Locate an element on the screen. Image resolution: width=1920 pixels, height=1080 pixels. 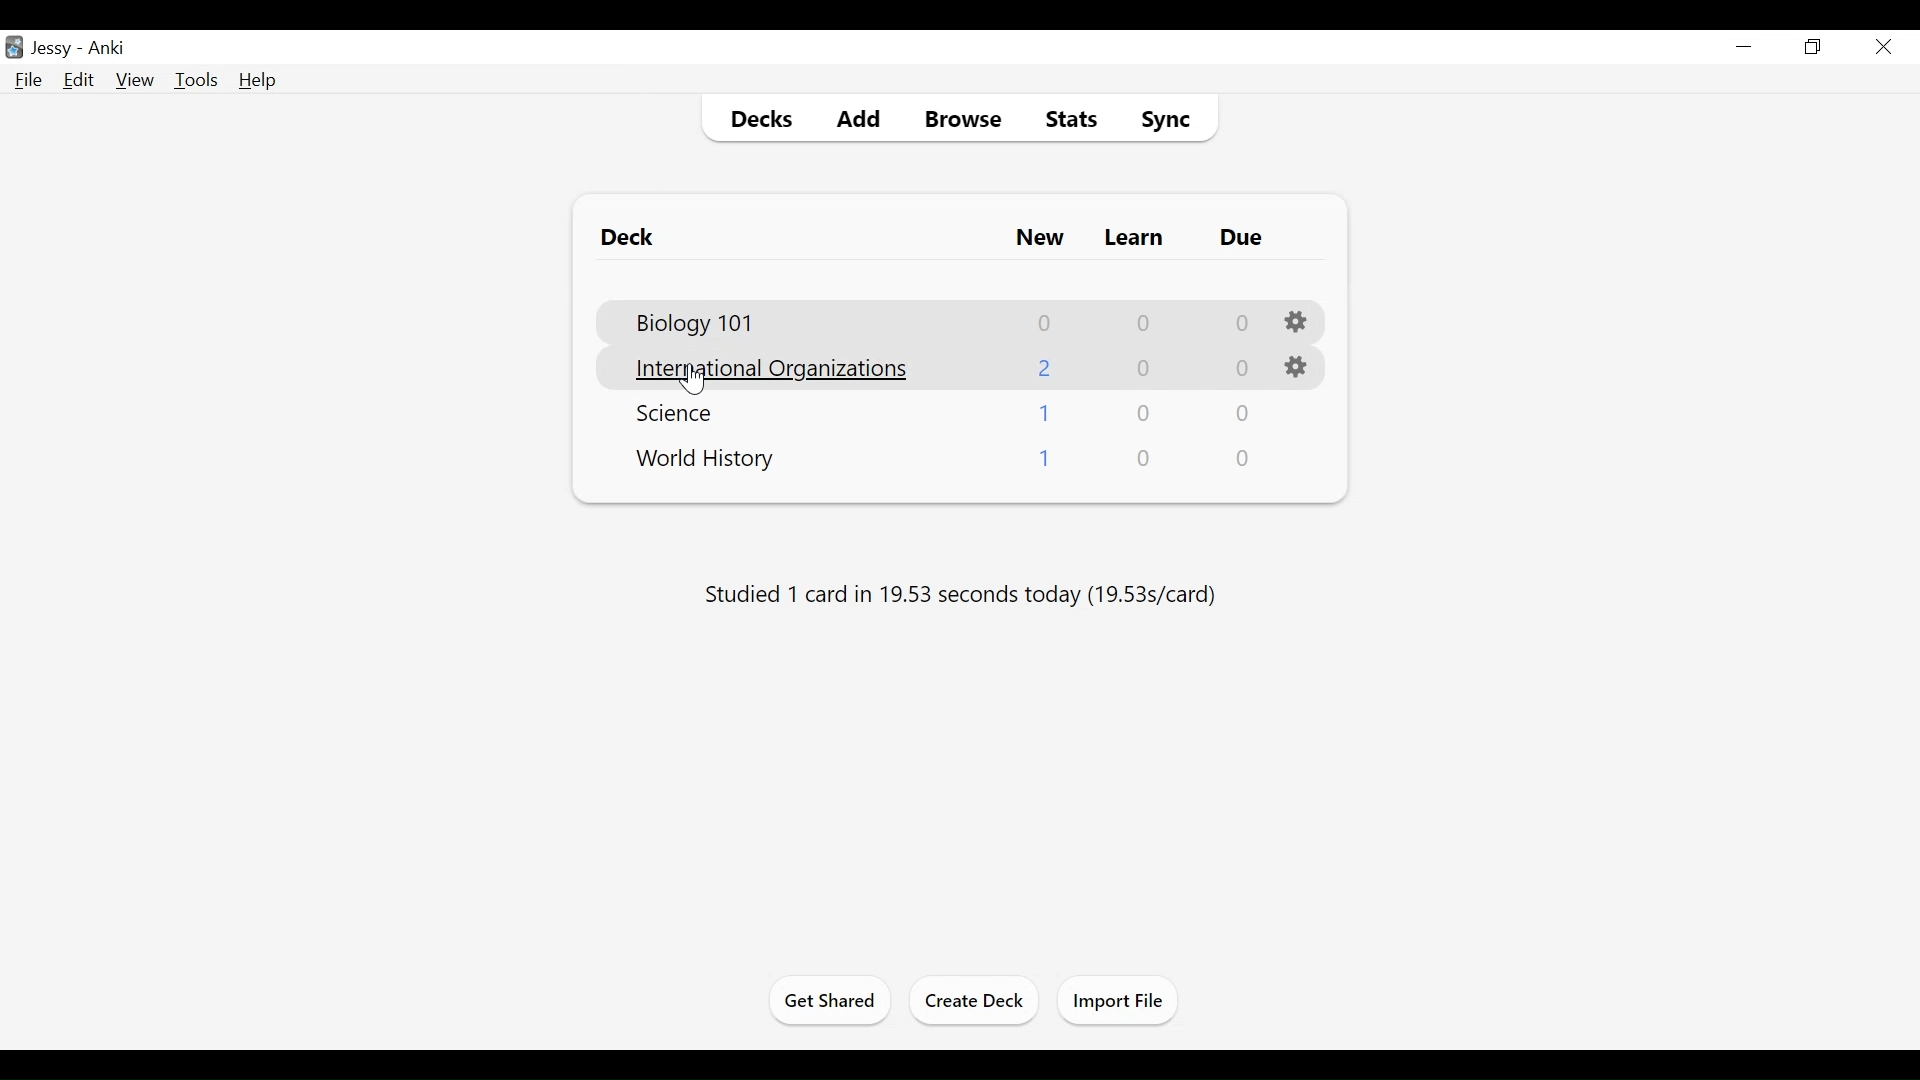
New Cards Coun is located at coordinates (1046, 458).